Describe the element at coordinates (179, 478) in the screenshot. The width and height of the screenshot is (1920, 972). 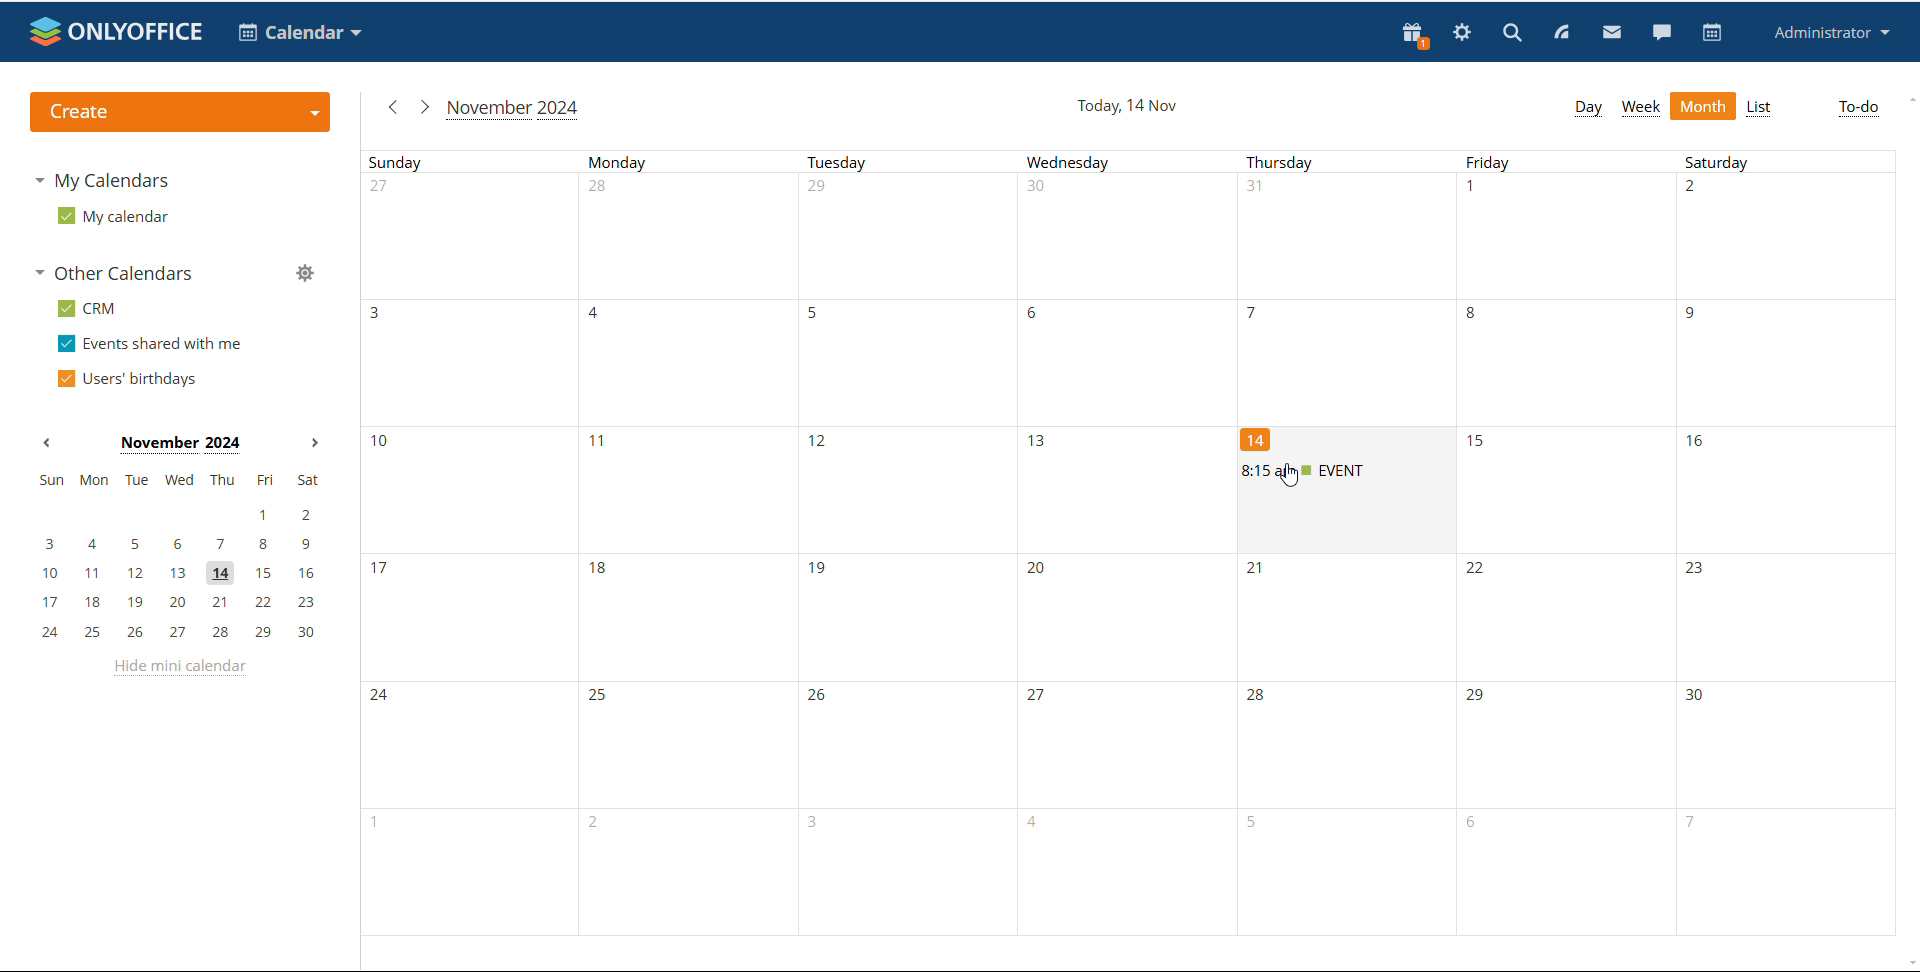
I see `mon, tue, wed, thu, fri, sat, sun` at that location.